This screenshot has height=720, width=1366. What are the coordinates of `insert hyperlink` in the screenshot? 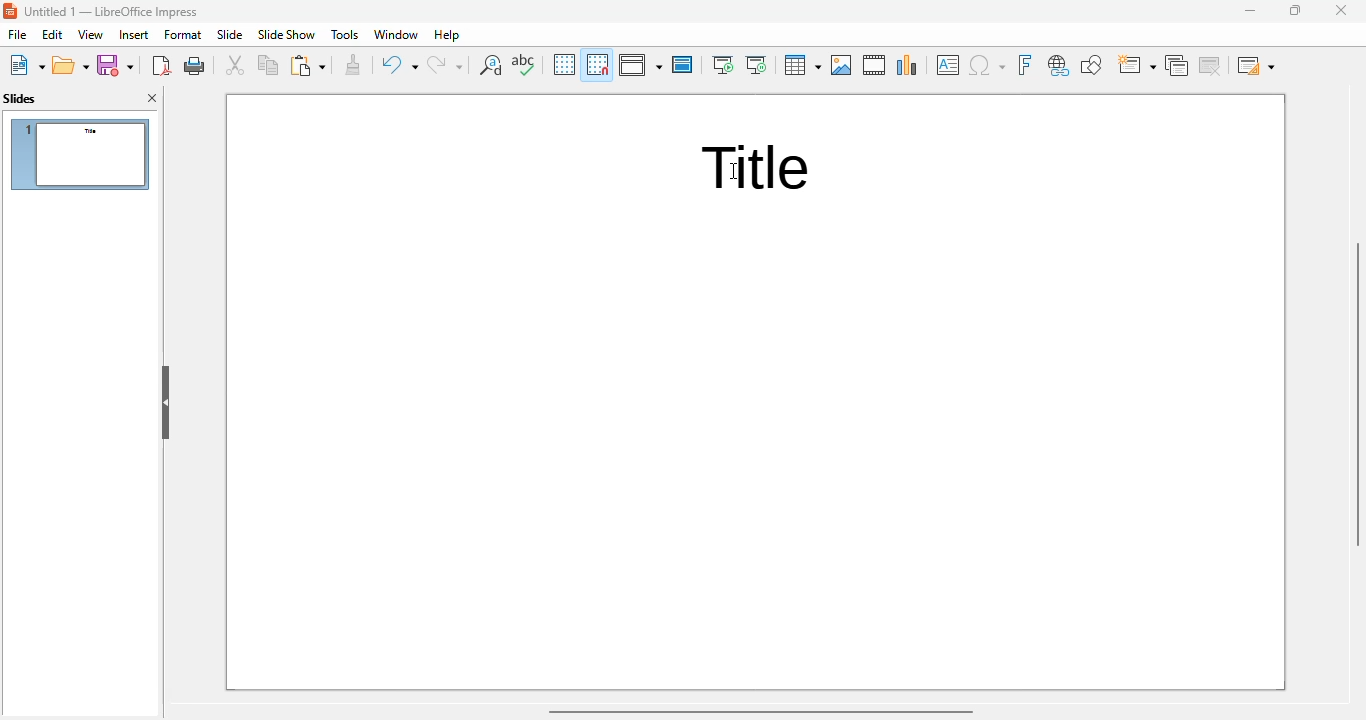 It's located at (1059, 66).